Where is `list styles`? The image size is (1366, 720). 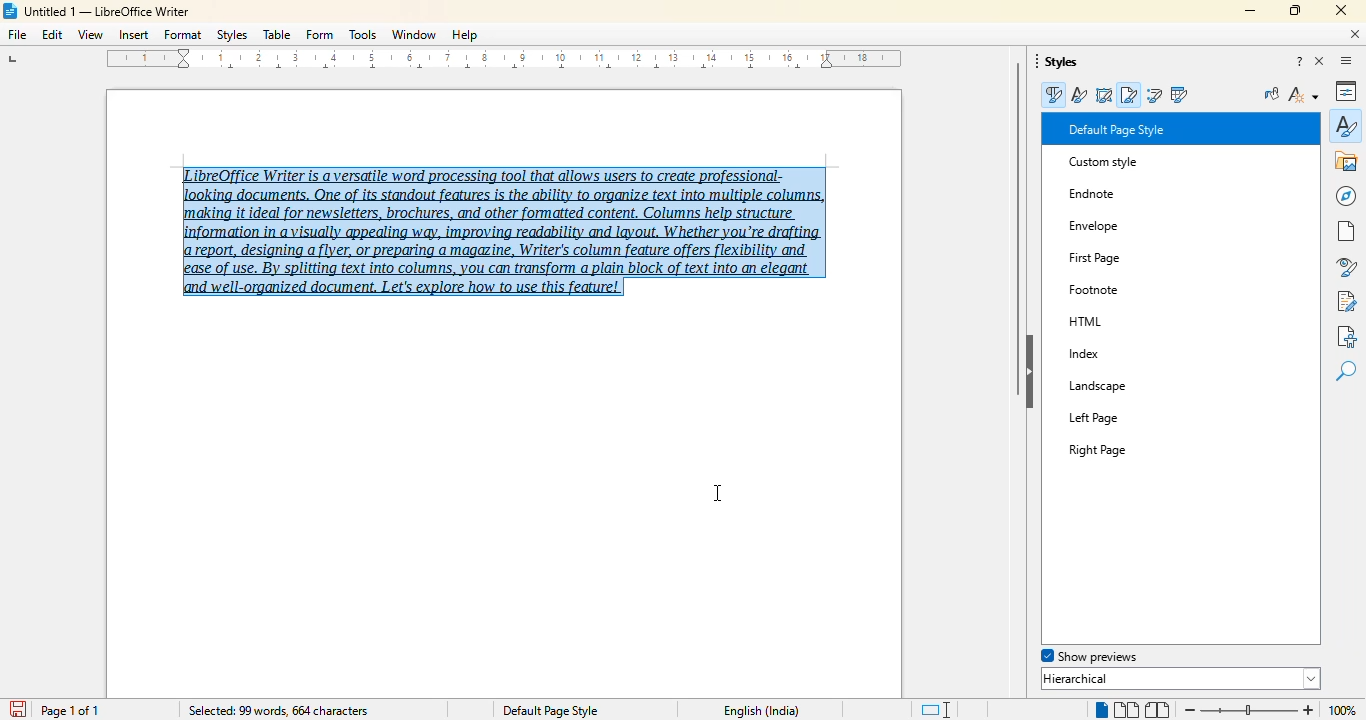
list styles is located at coordinates (1155, 94).